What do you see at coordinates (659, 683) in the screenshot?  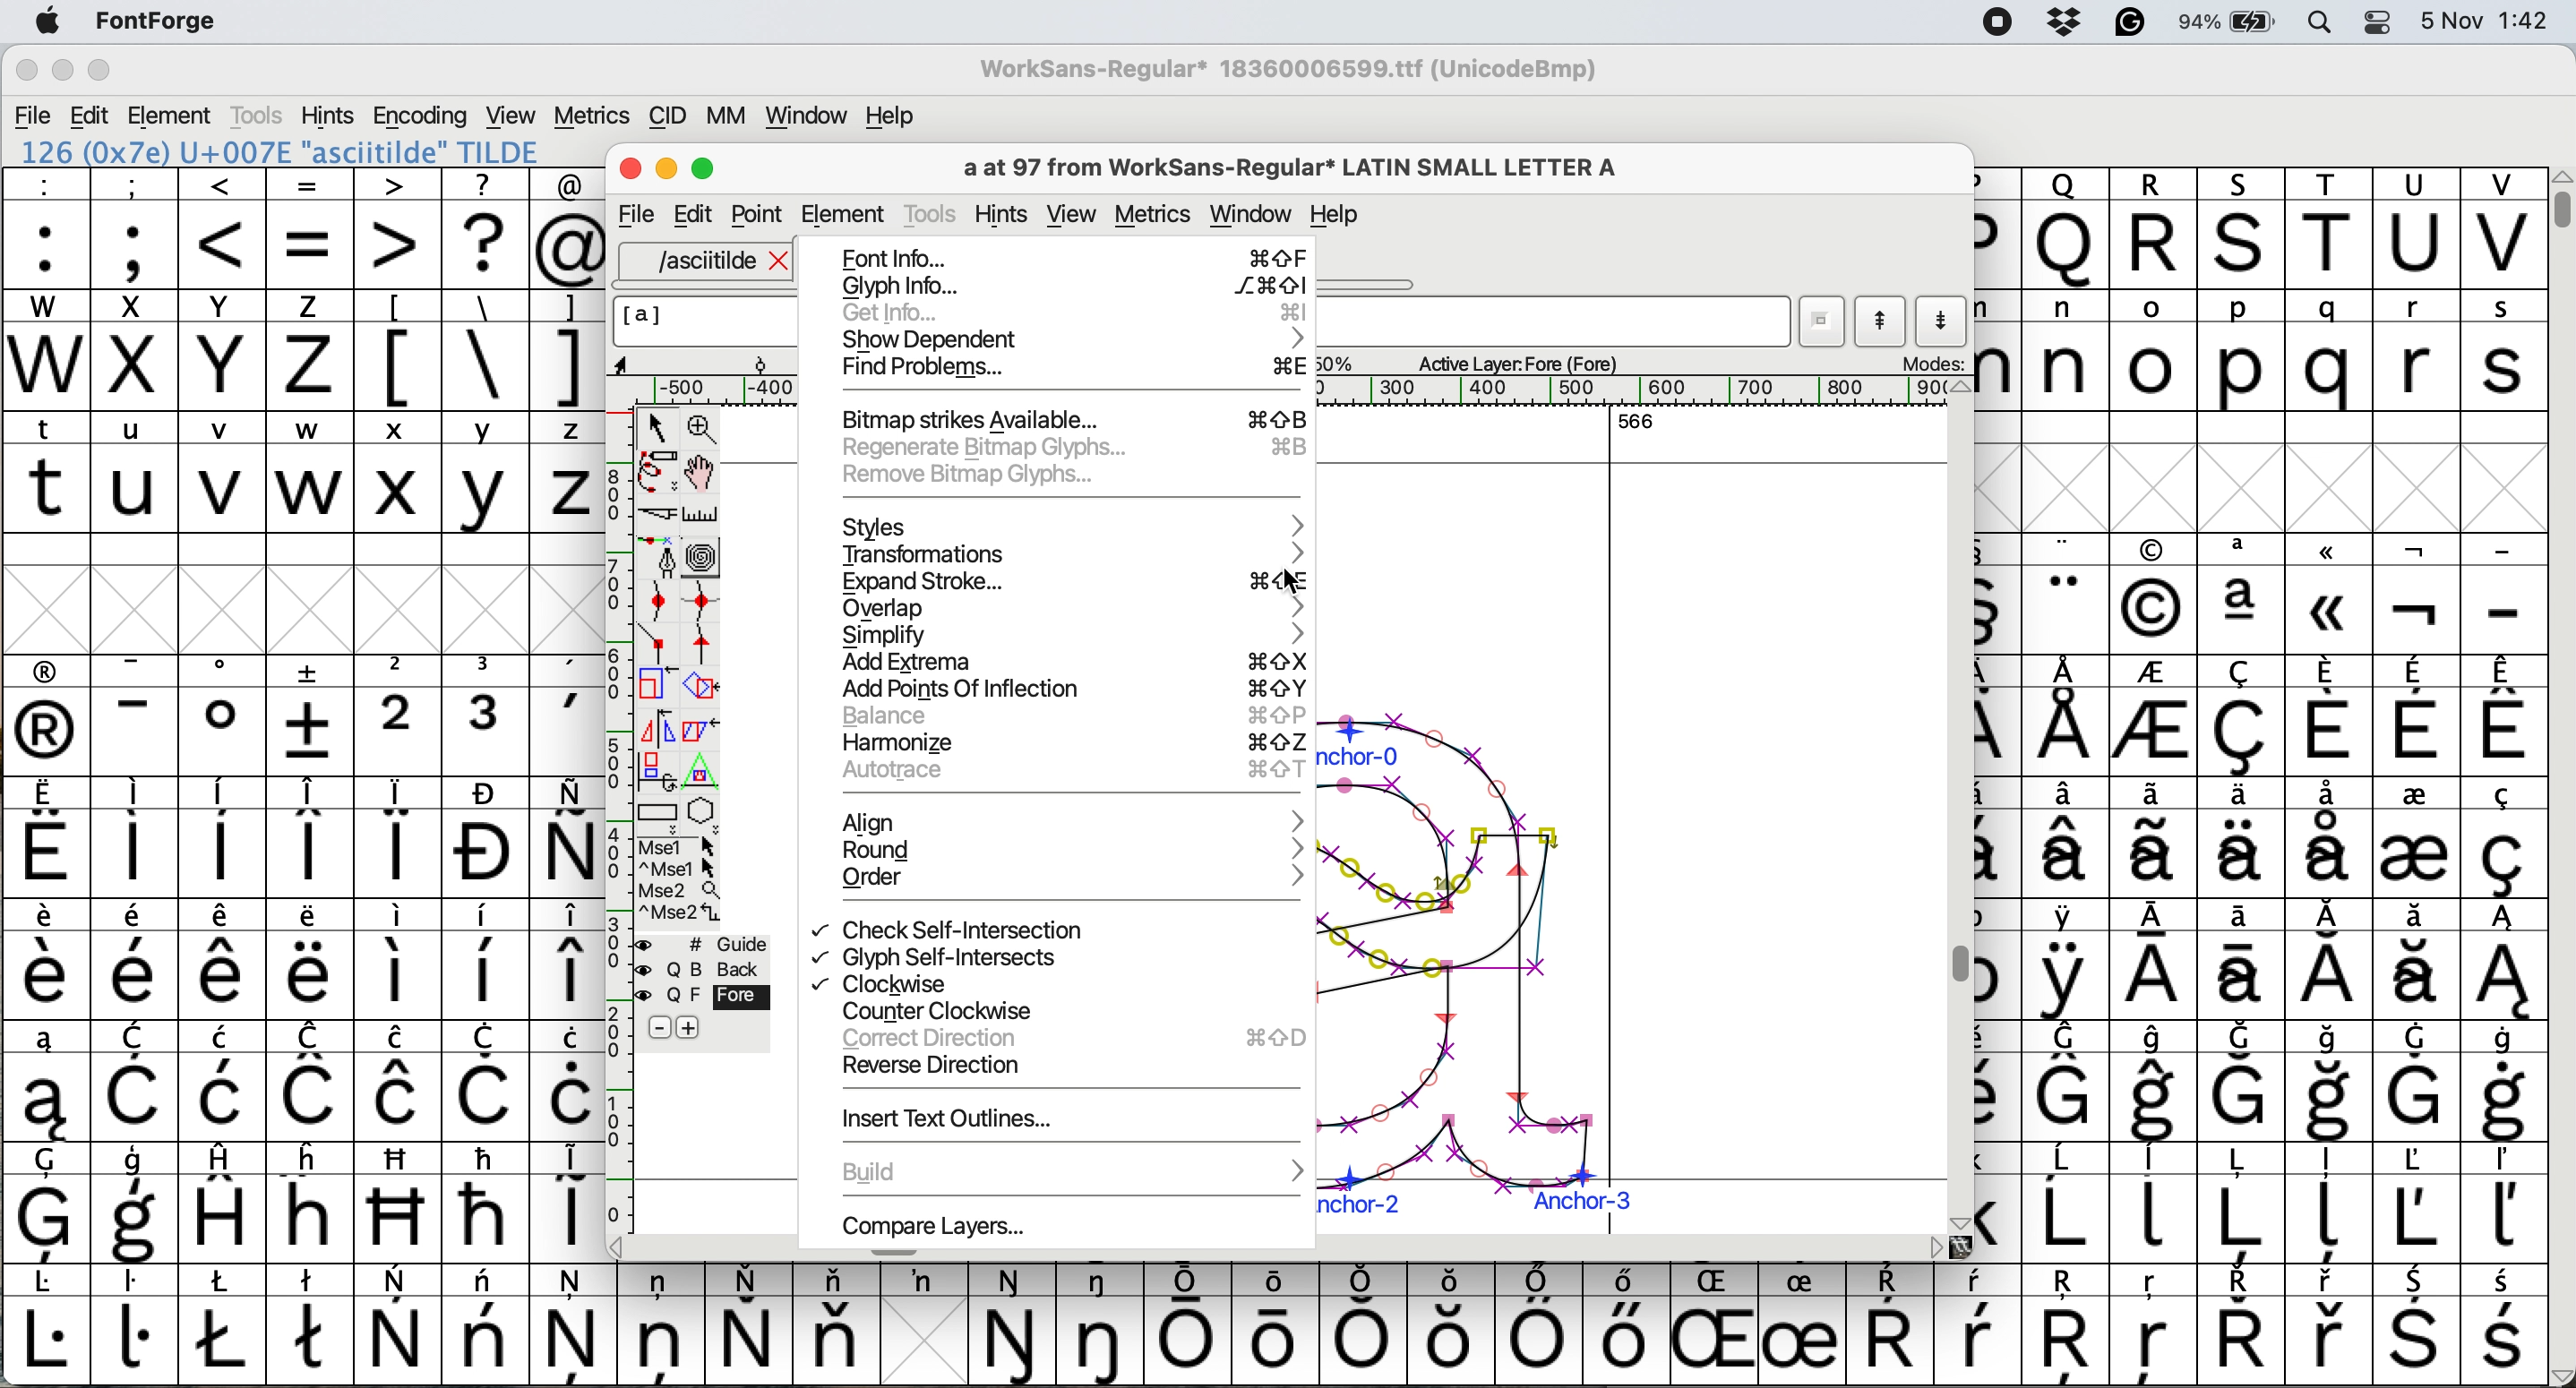 I see `scale selection` at bounding box center [659, 683].